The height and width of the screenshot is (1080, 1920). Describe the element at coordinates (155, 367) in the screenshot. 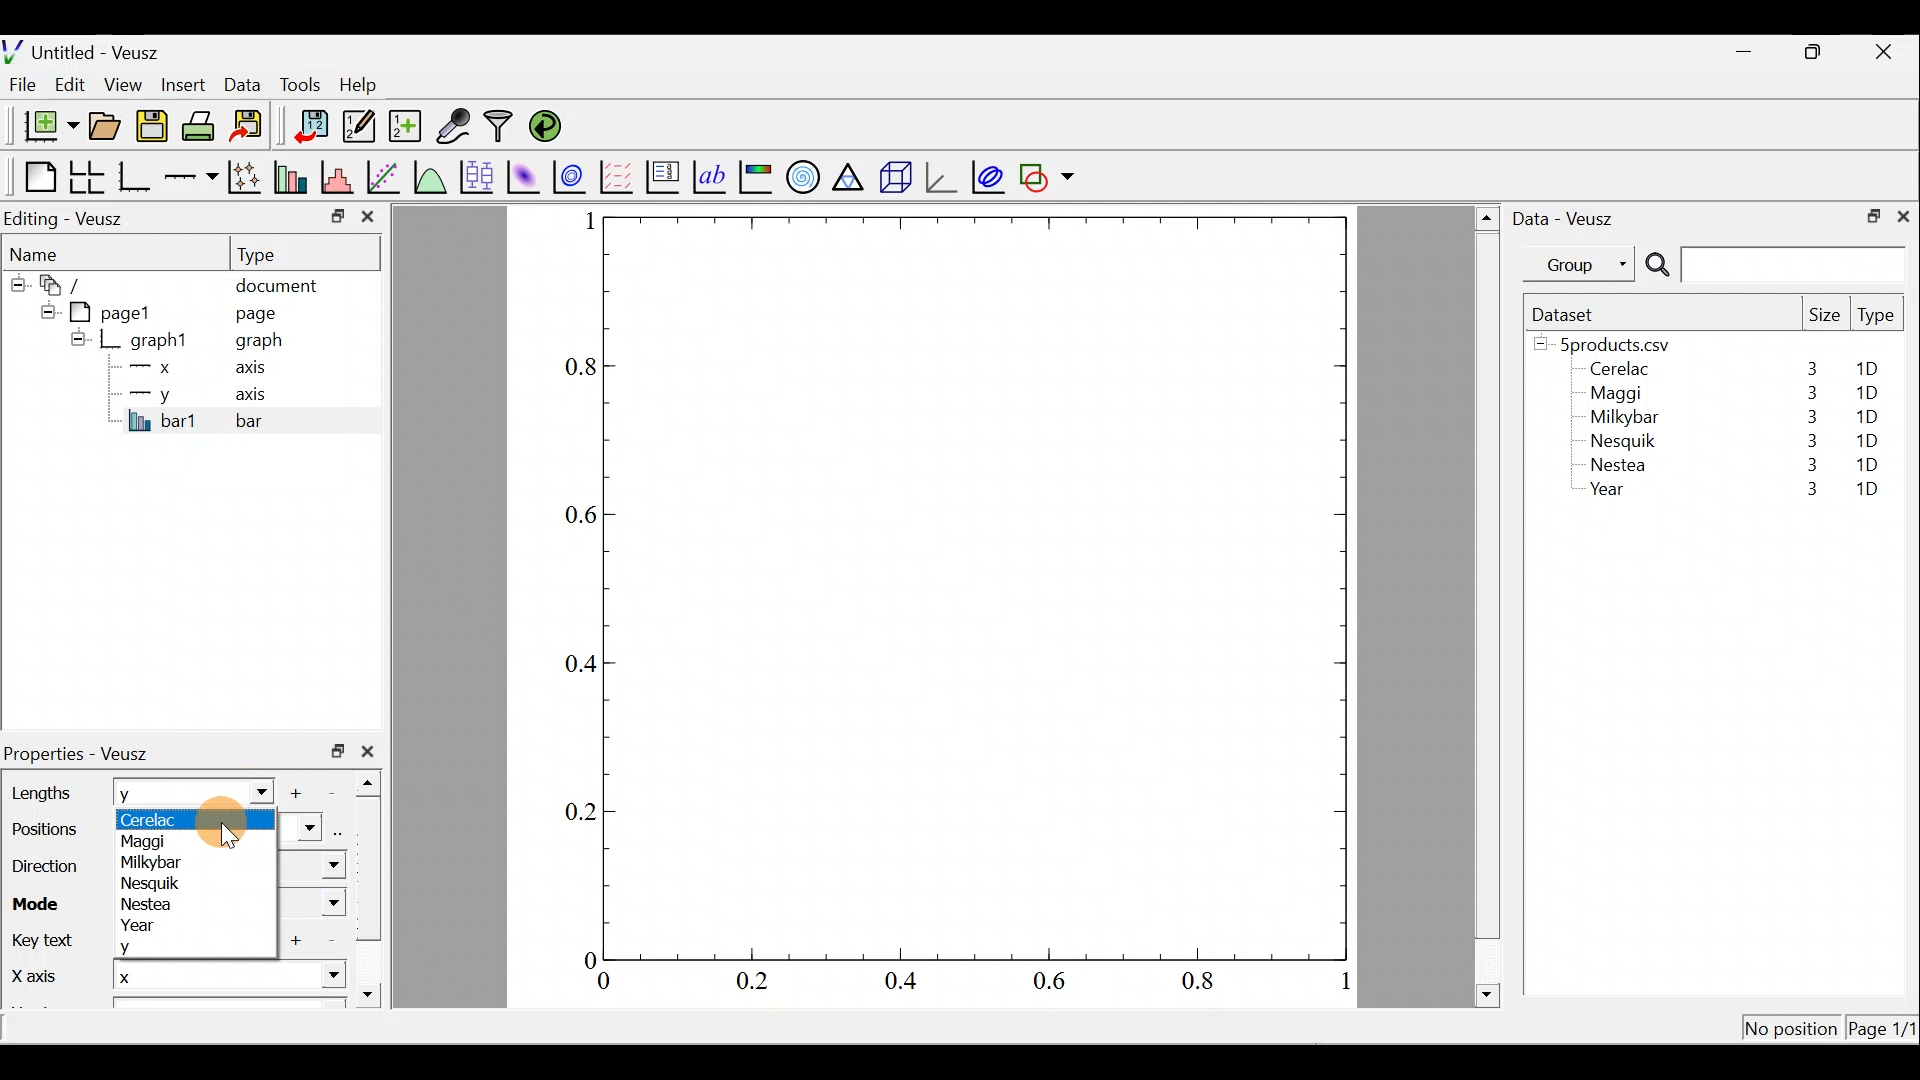

I see `x` at that location.